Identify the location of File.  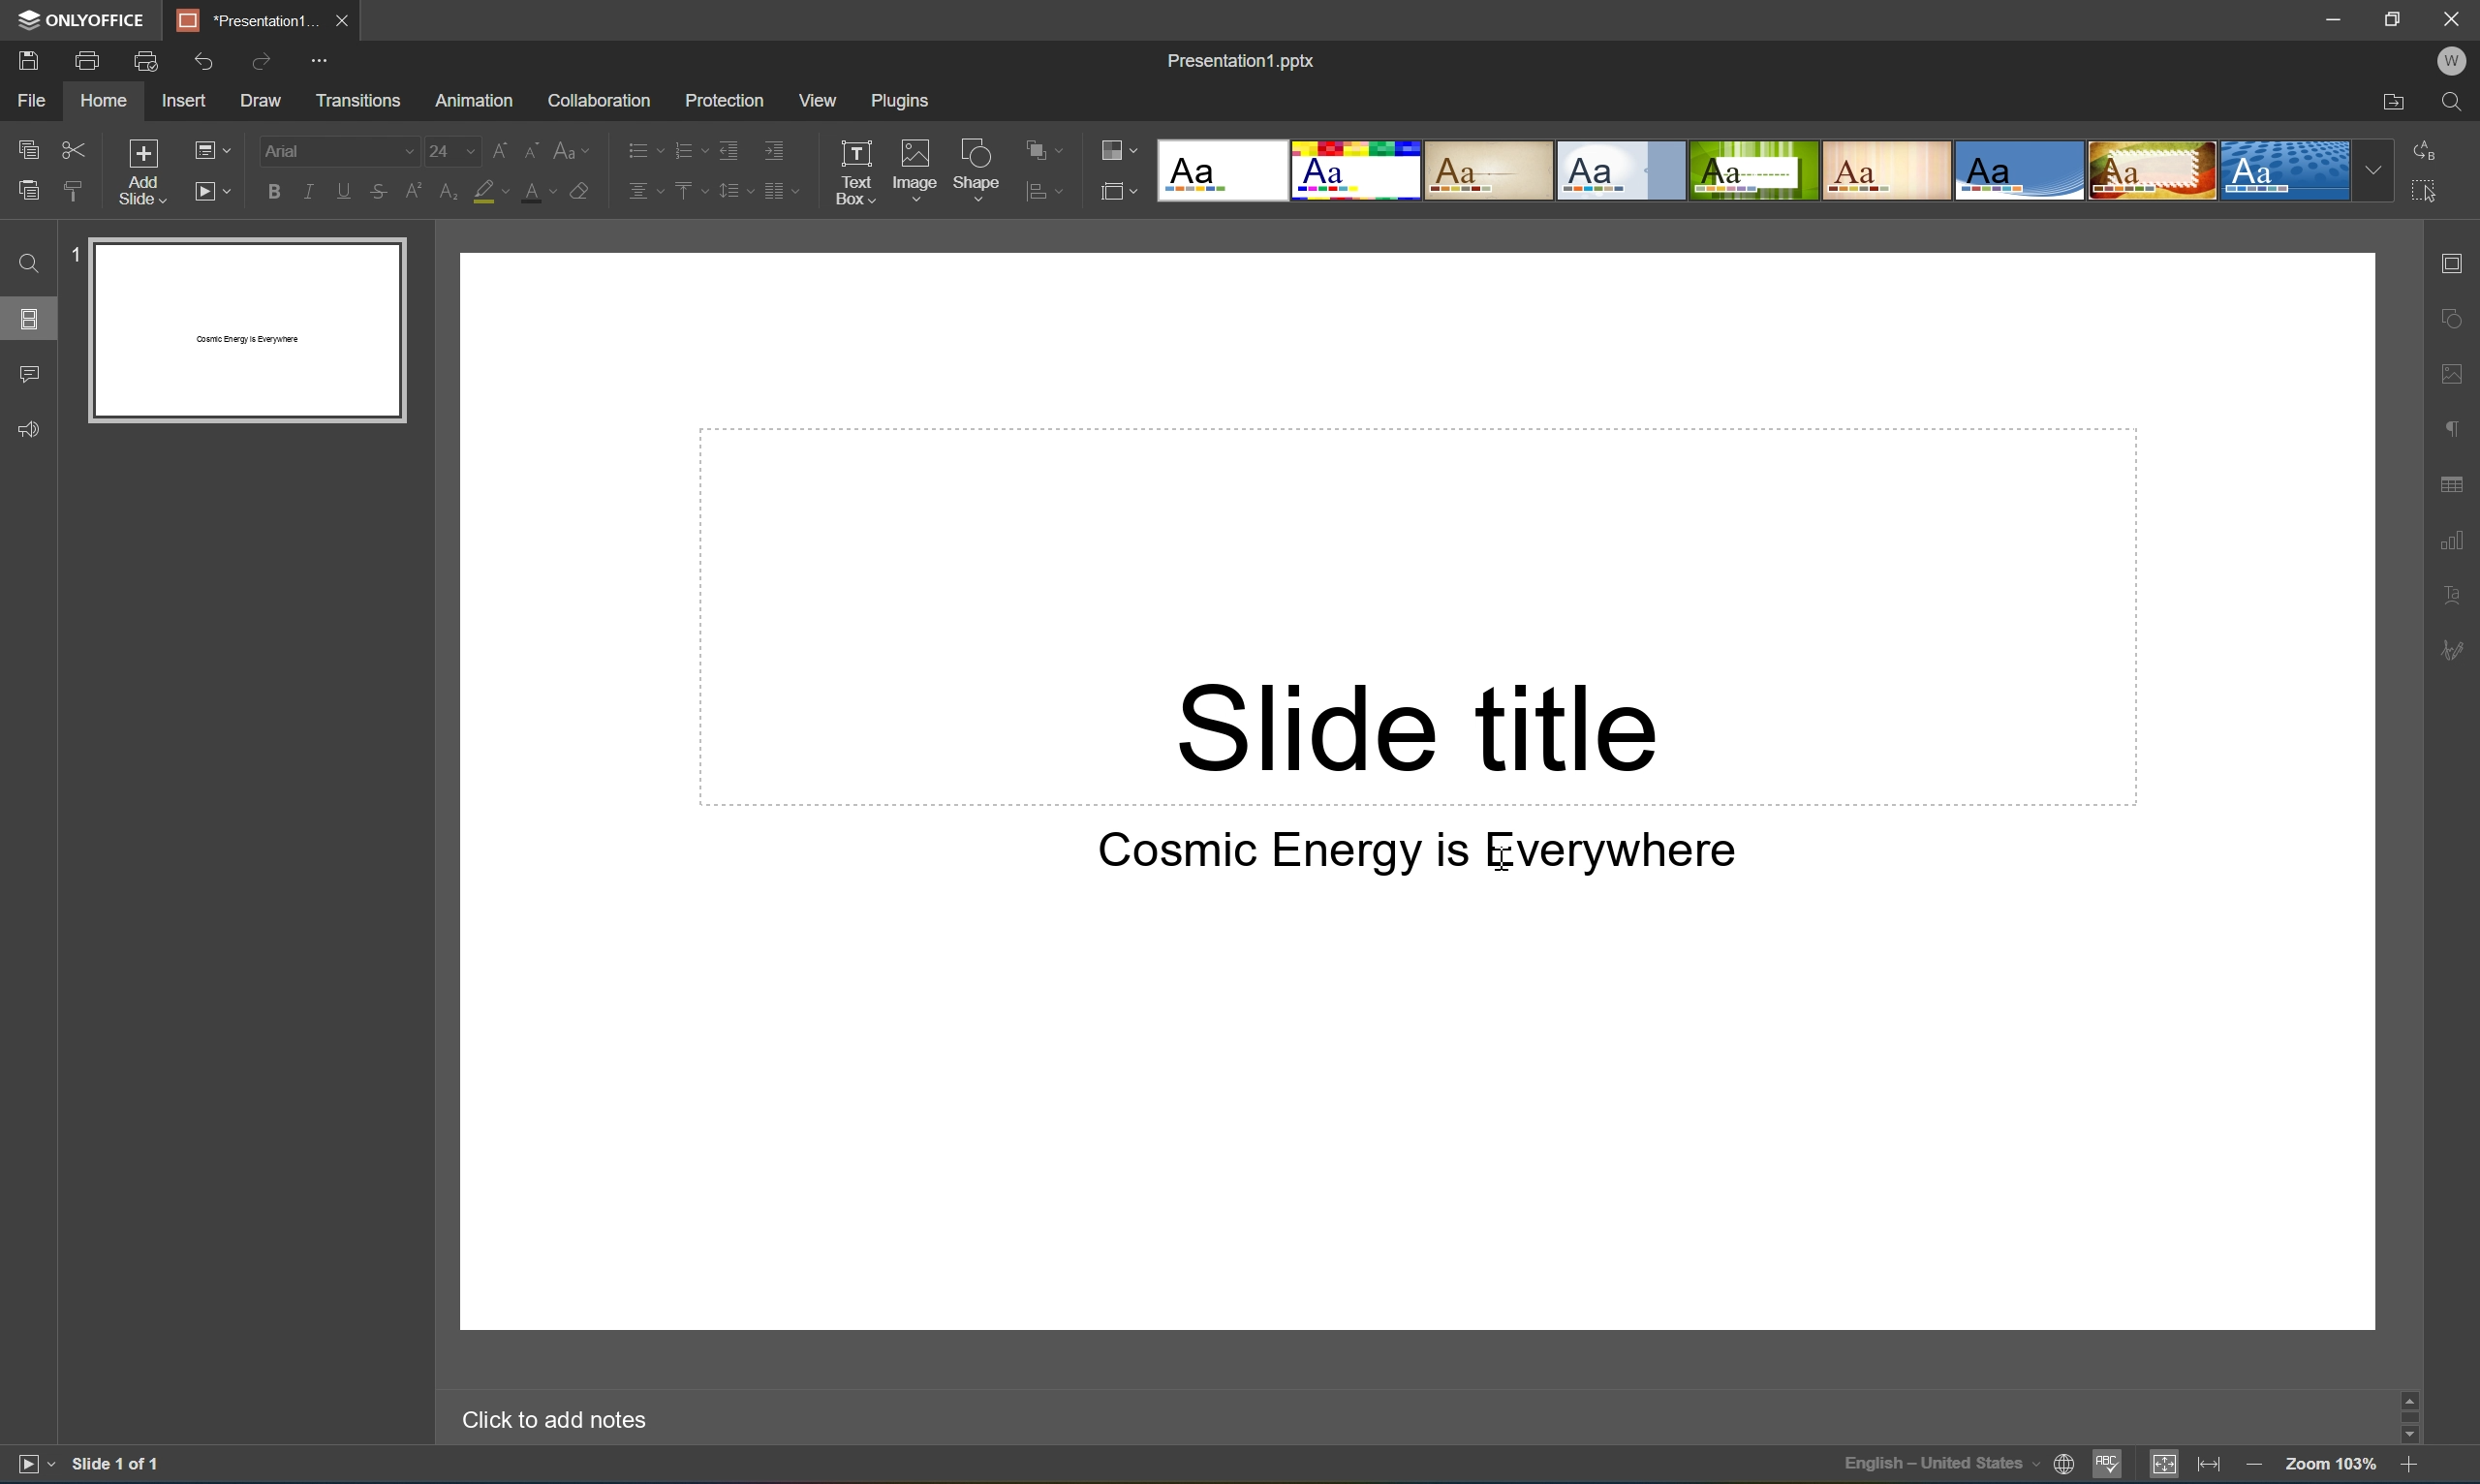
(31, 101).